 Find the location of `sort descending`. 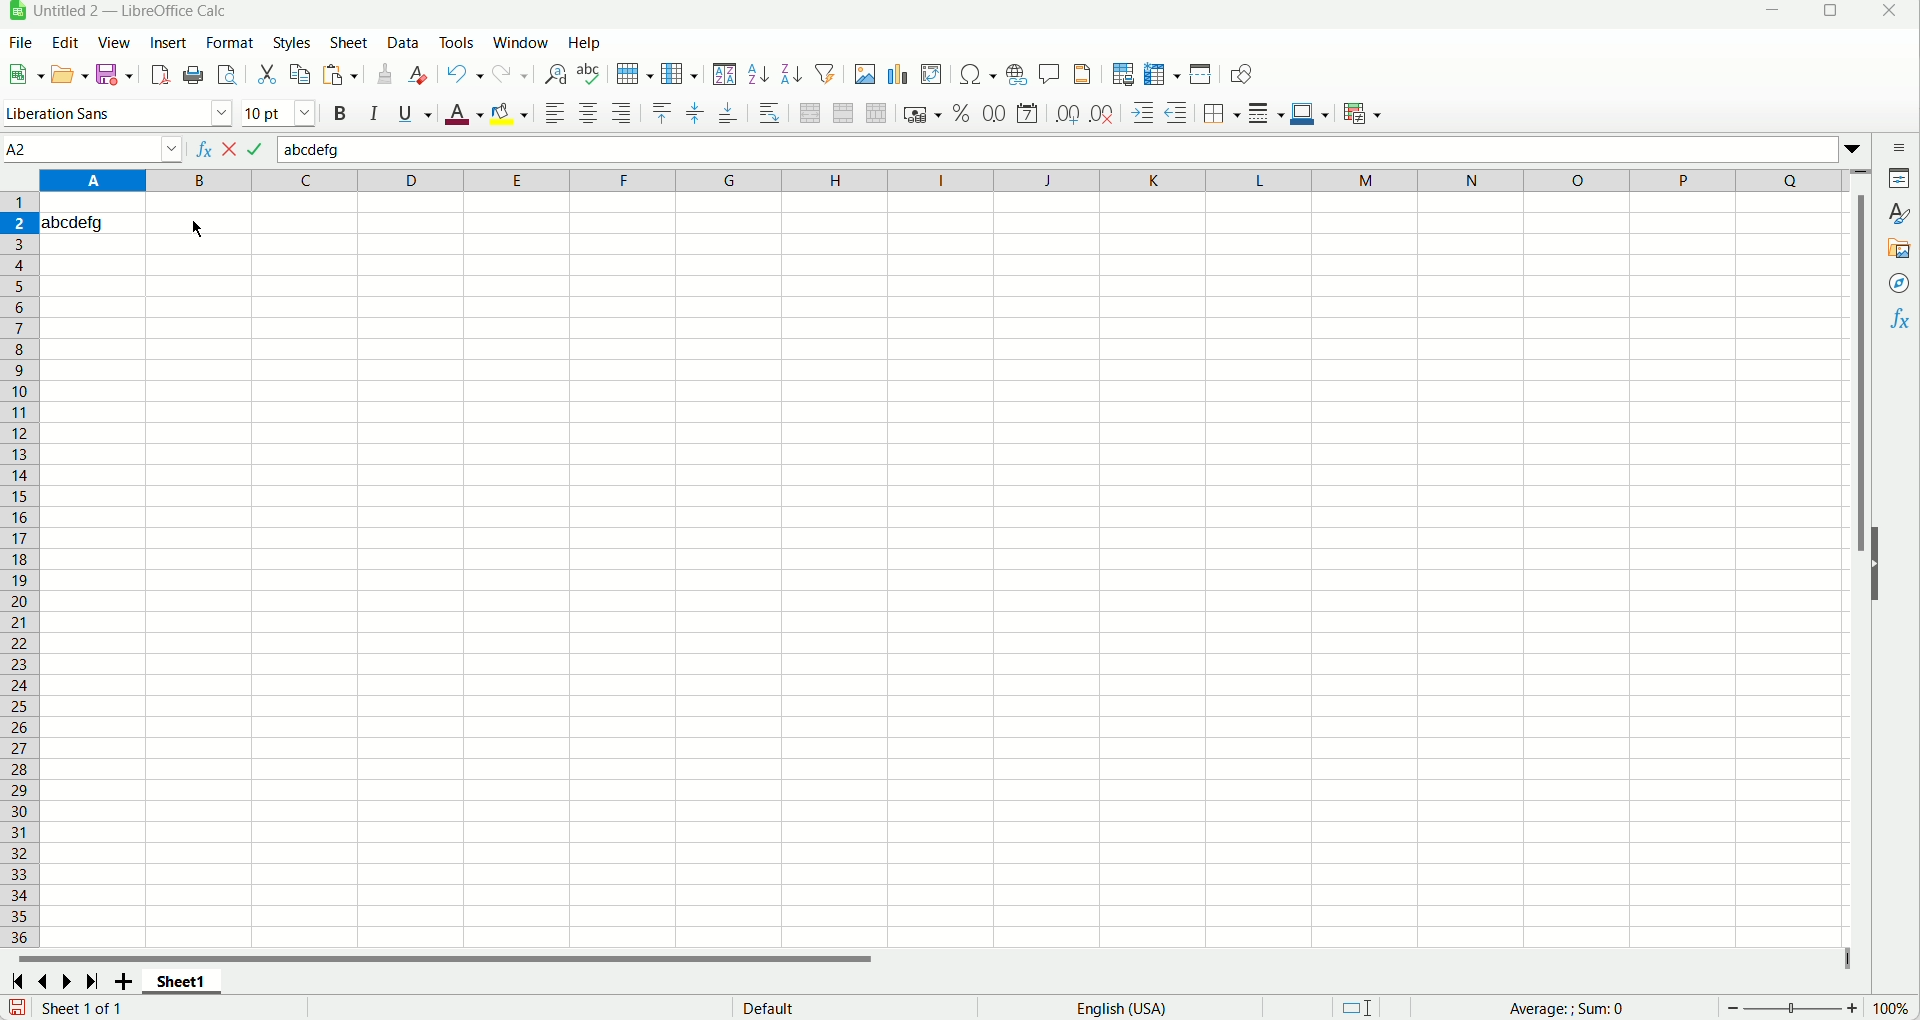

sort descending is located at coordinates (792, 75).